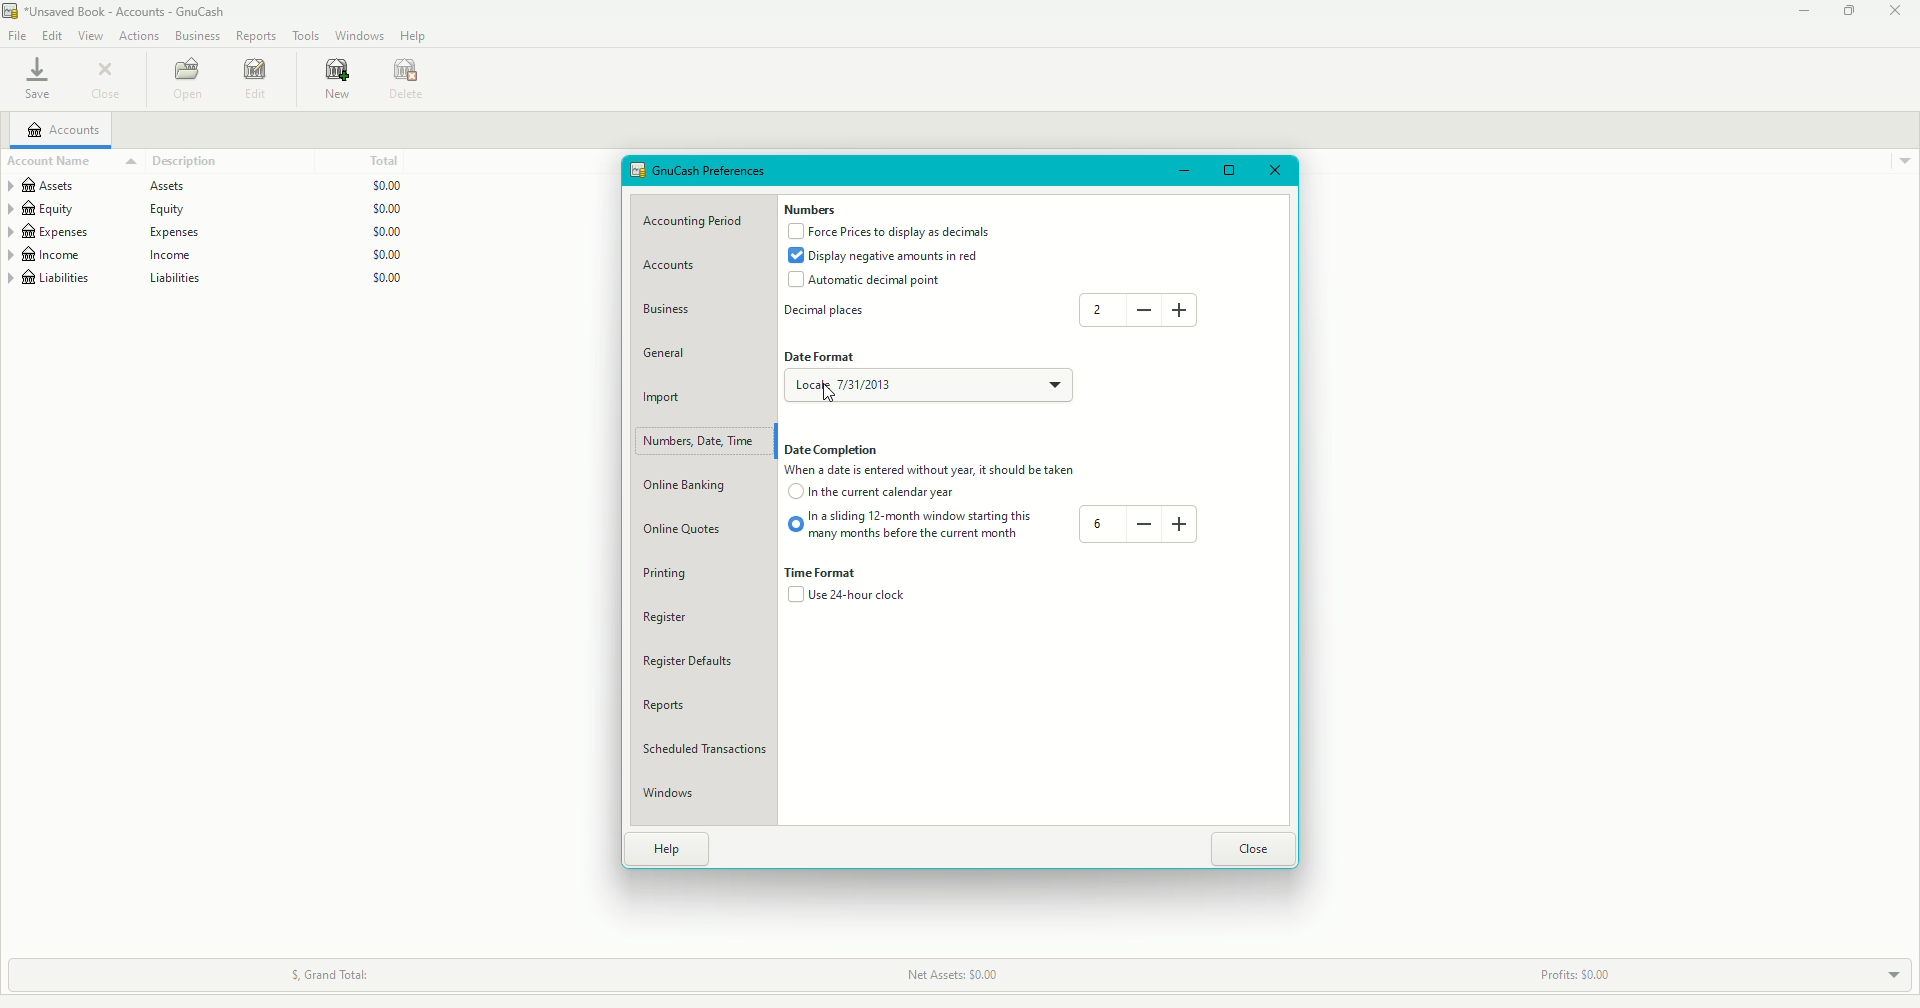  Describe the element at coordinates (810, 210) in the screenshot. I see `Numbers` at that location.